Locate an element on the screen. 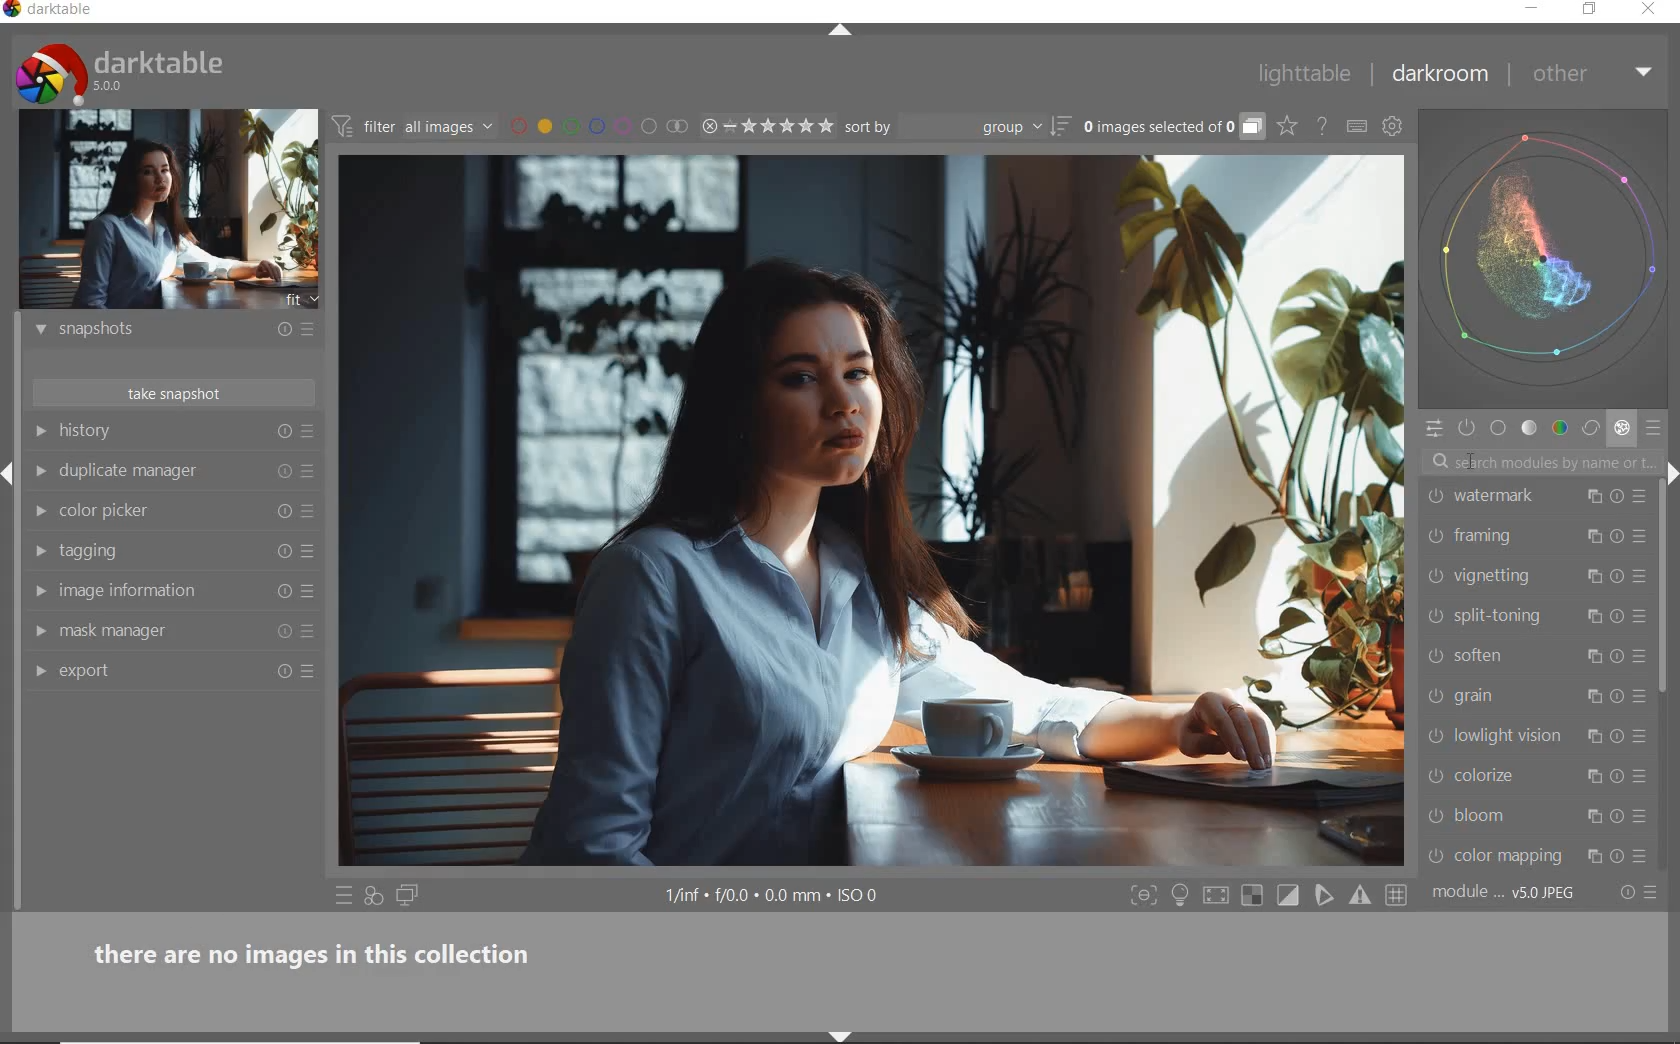   is located at coordinates (1618, 539).